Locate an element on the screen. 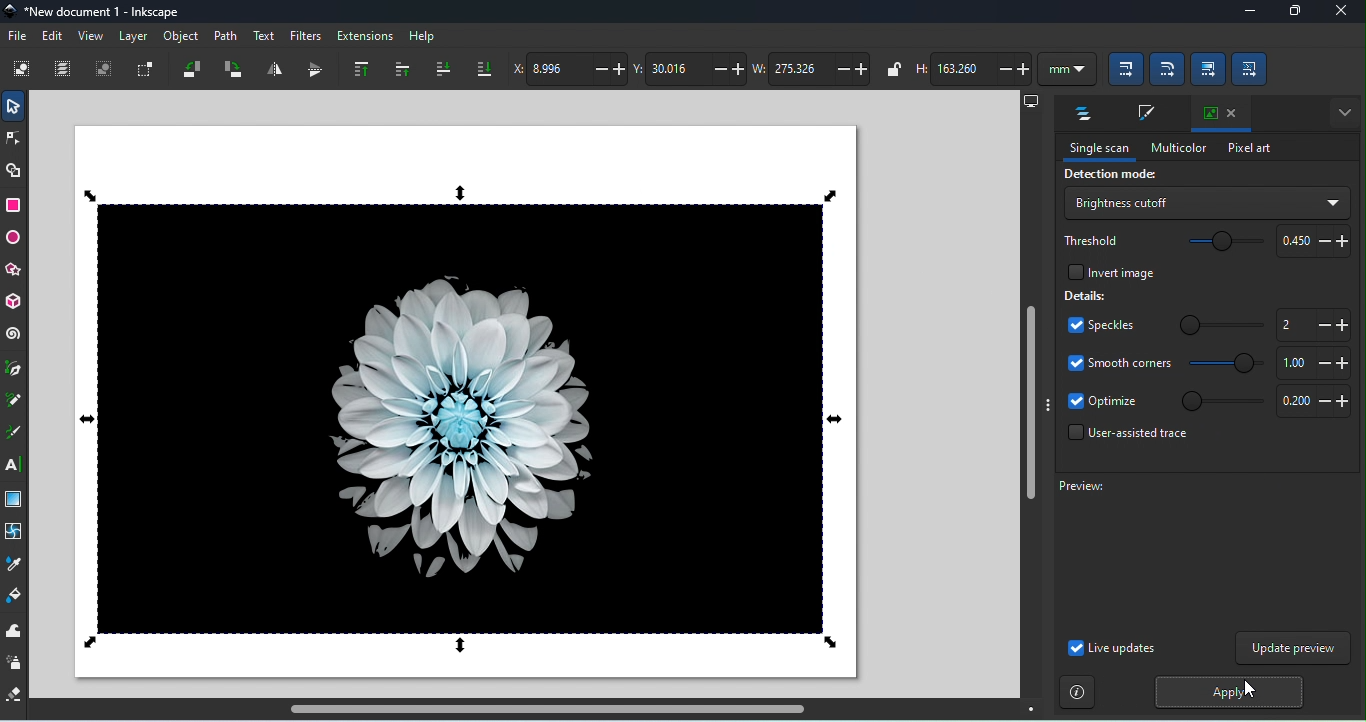  Move gradients (in fill and stroke) along with the objects is located at coordinates (1206, 67).